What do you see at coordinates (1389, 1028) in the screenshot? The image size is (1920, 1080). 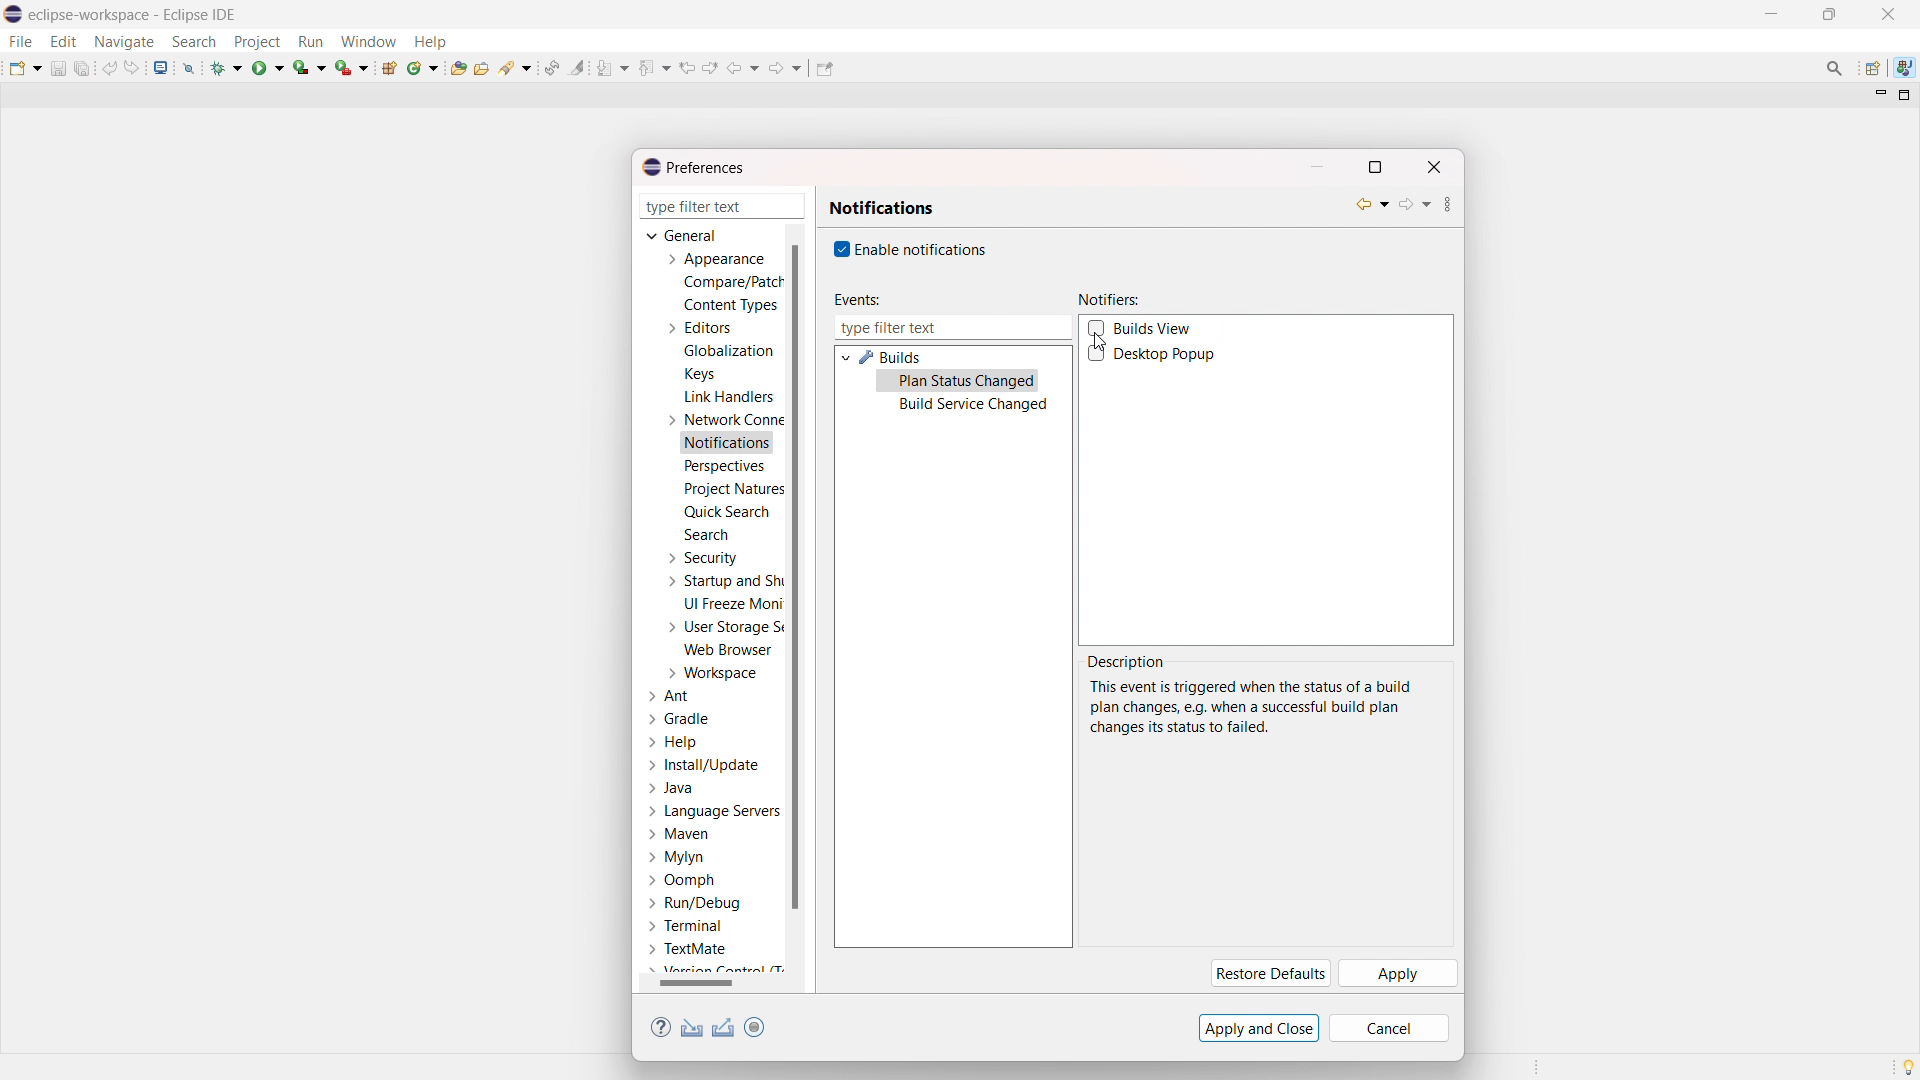 I see `cancel` at bounding box center [1389, 1028].